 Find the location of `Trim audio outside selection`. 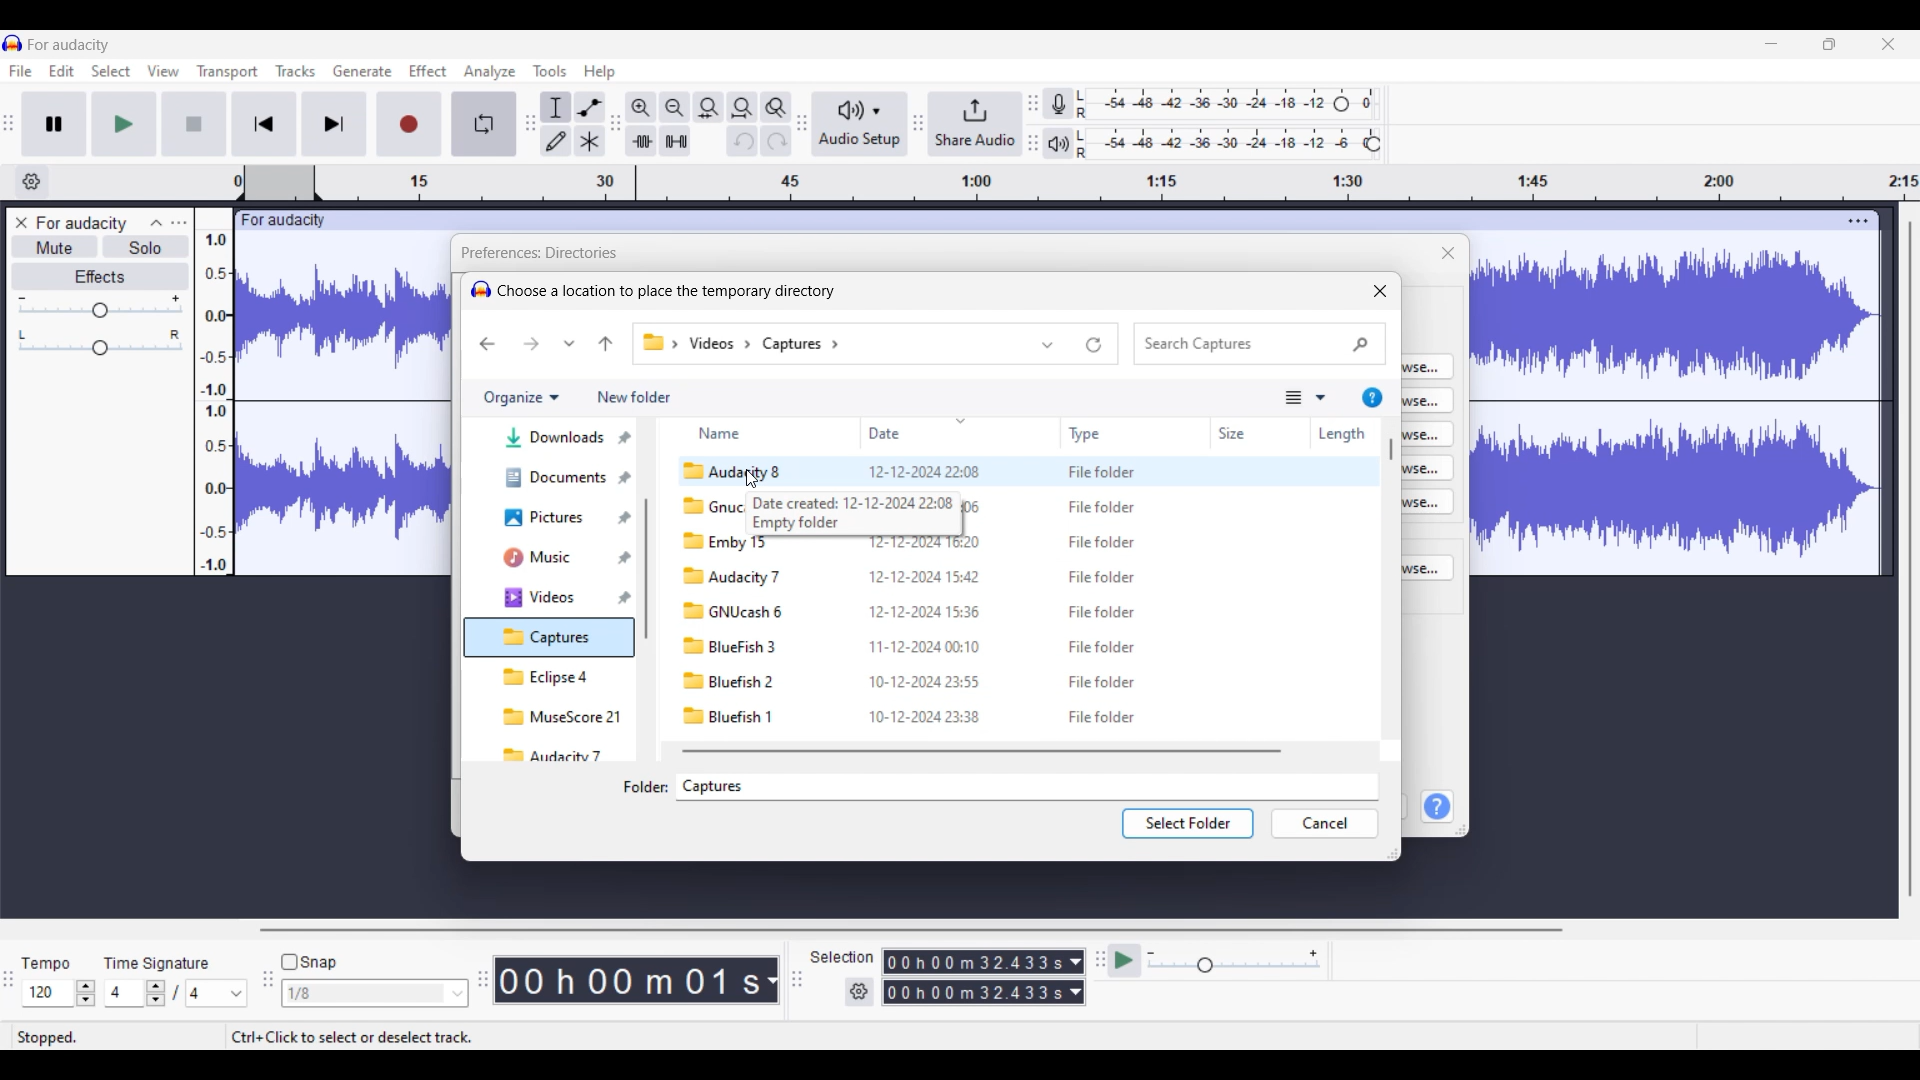

Trim audio outside selection is located at coordinates (641, 140).